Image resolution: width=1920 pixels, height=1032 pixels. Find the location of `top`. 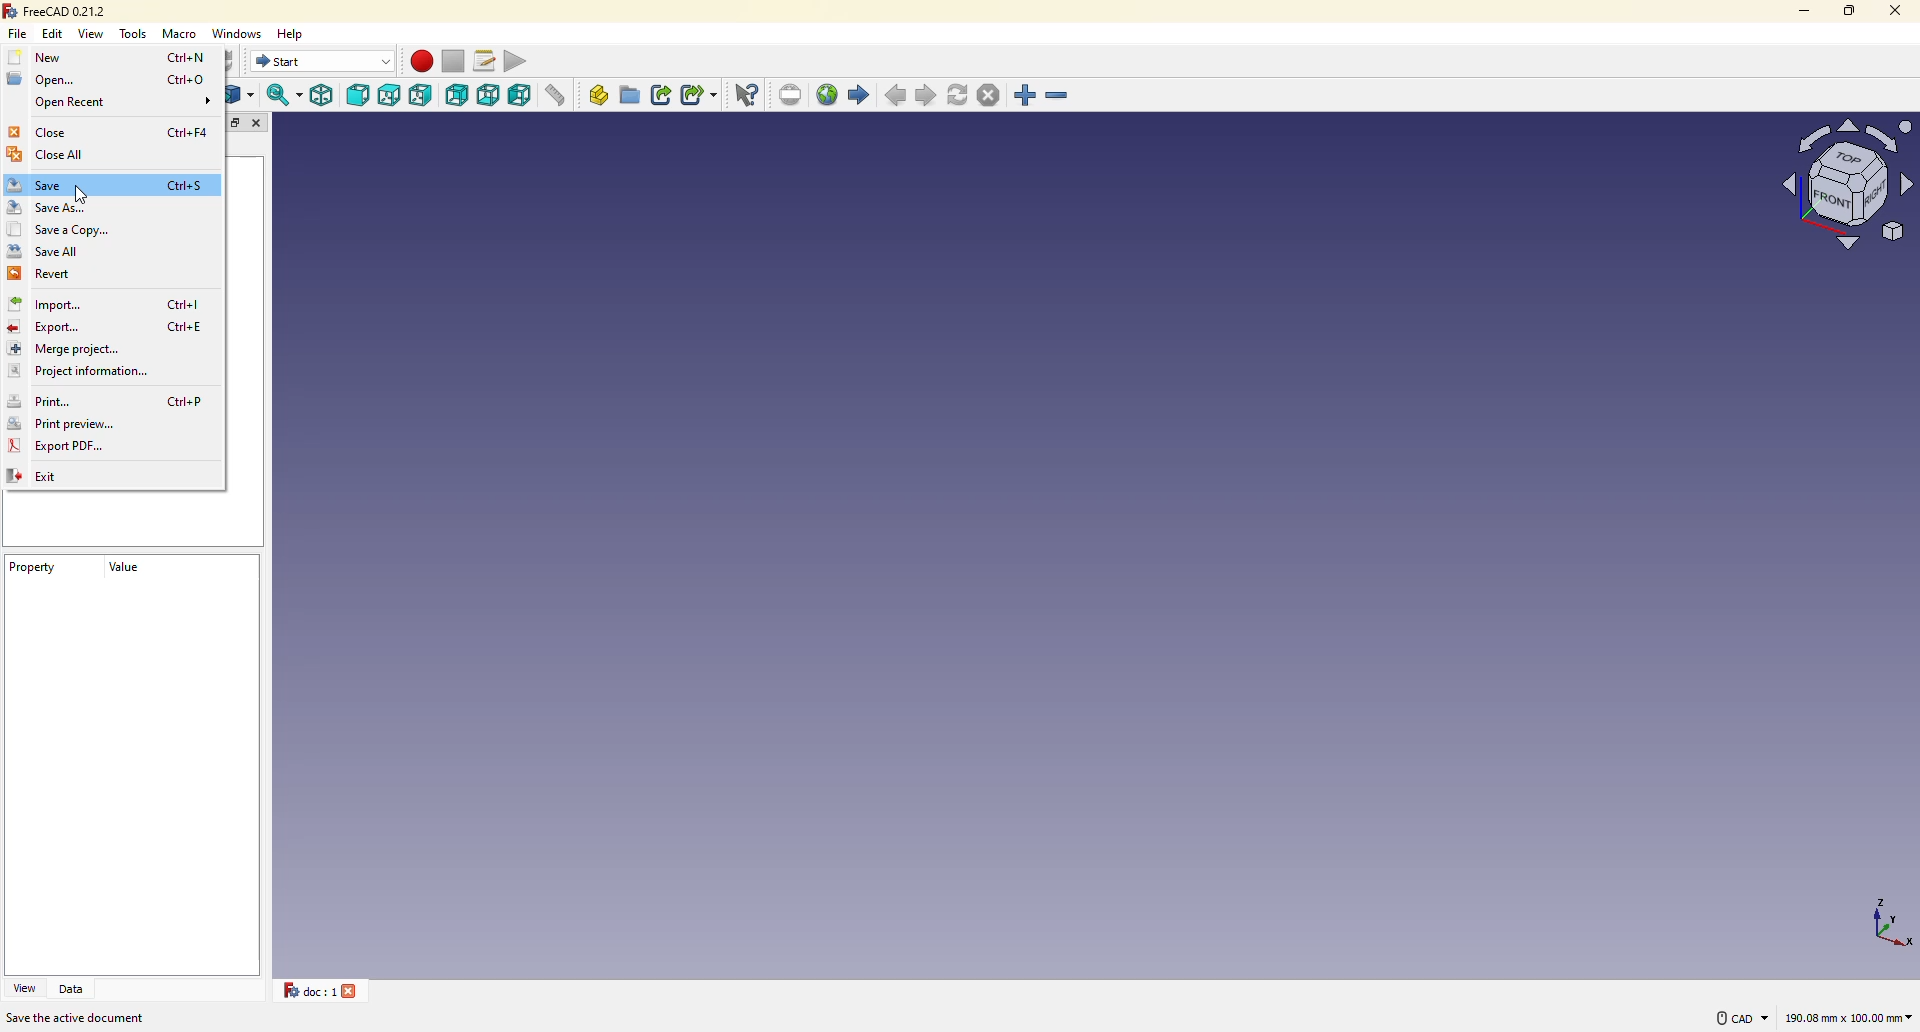

top is located at coordinates (390, 96).